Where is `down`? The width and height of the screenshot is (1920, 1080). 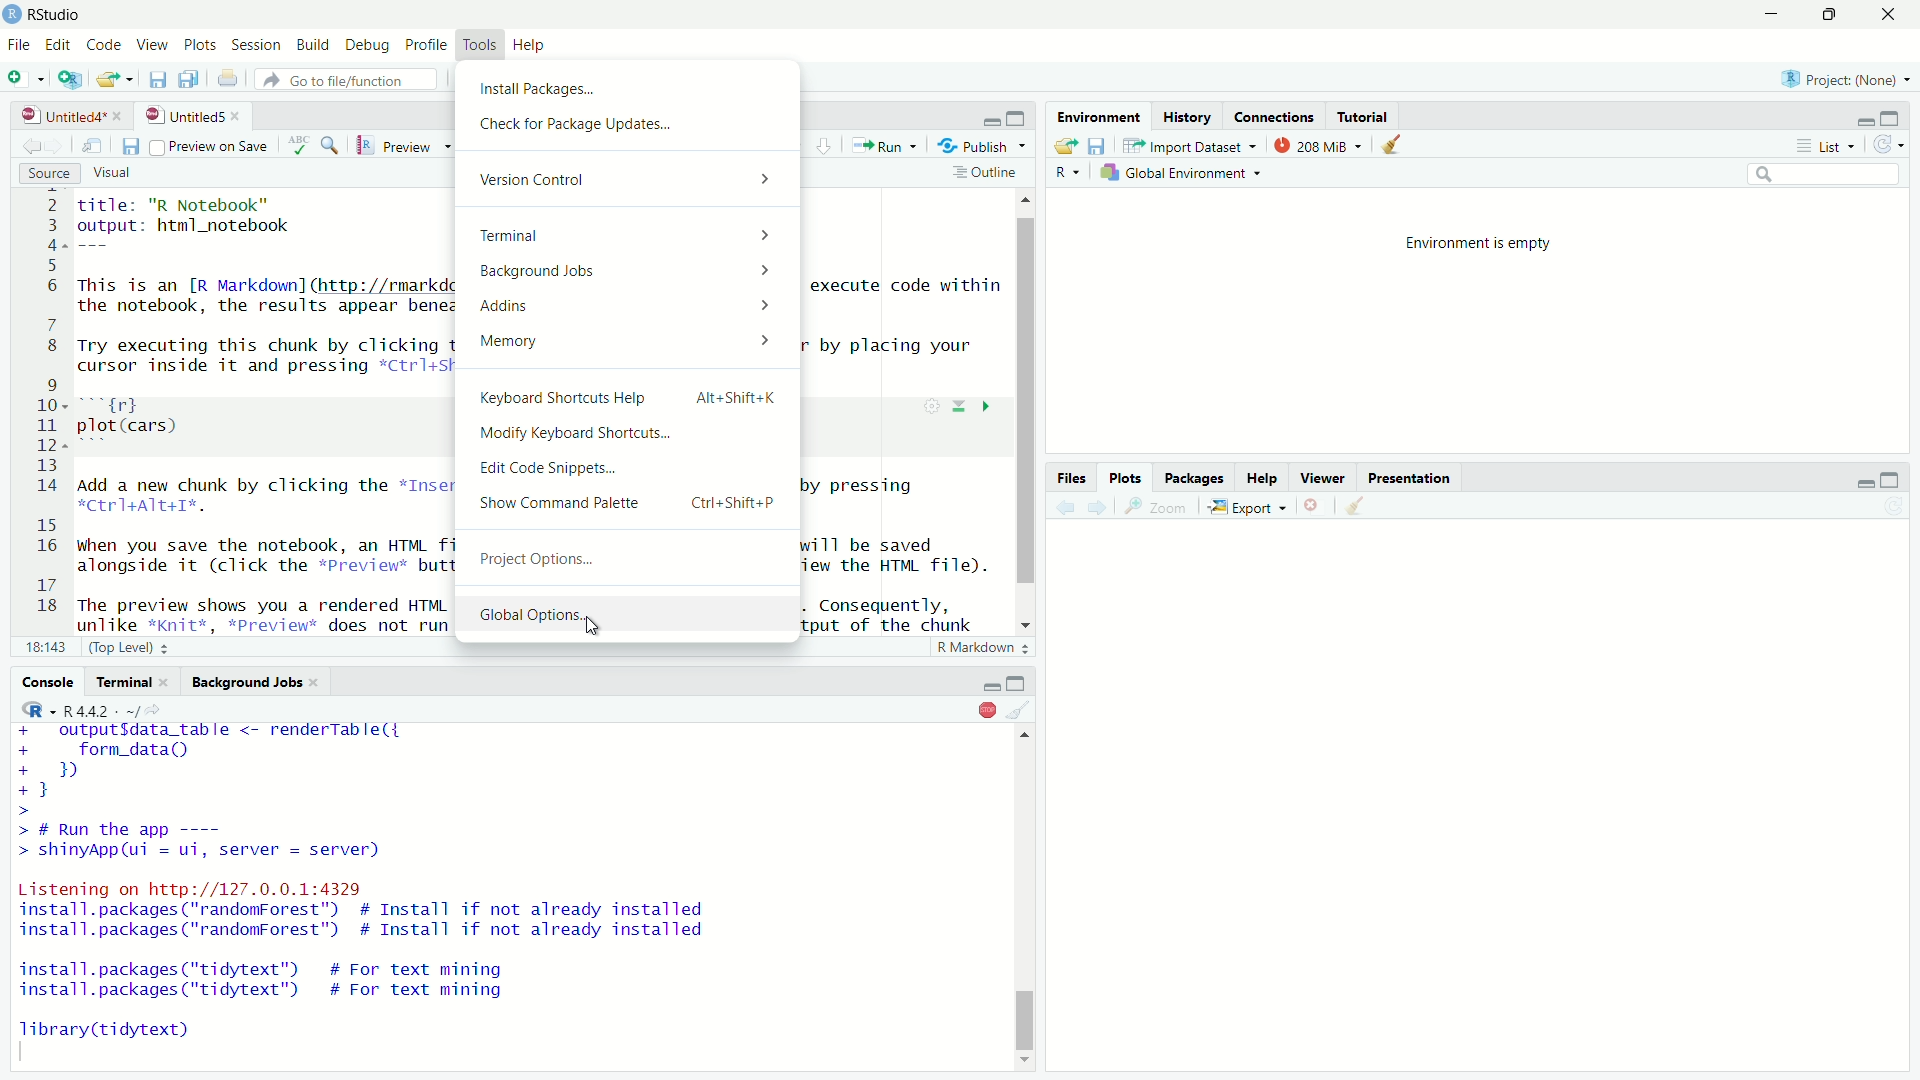
down is located at coordinates (959, 407).